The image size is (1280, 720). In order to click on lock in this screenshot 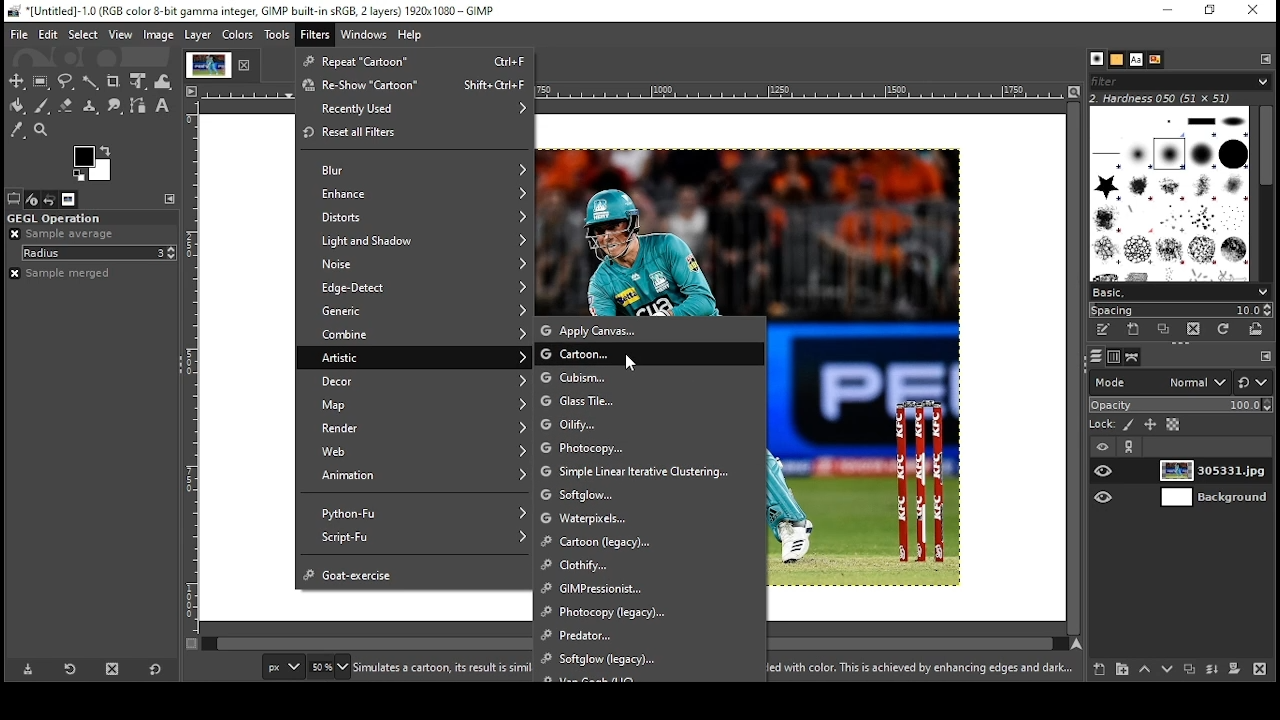, I will do `click(1103, 424)`.